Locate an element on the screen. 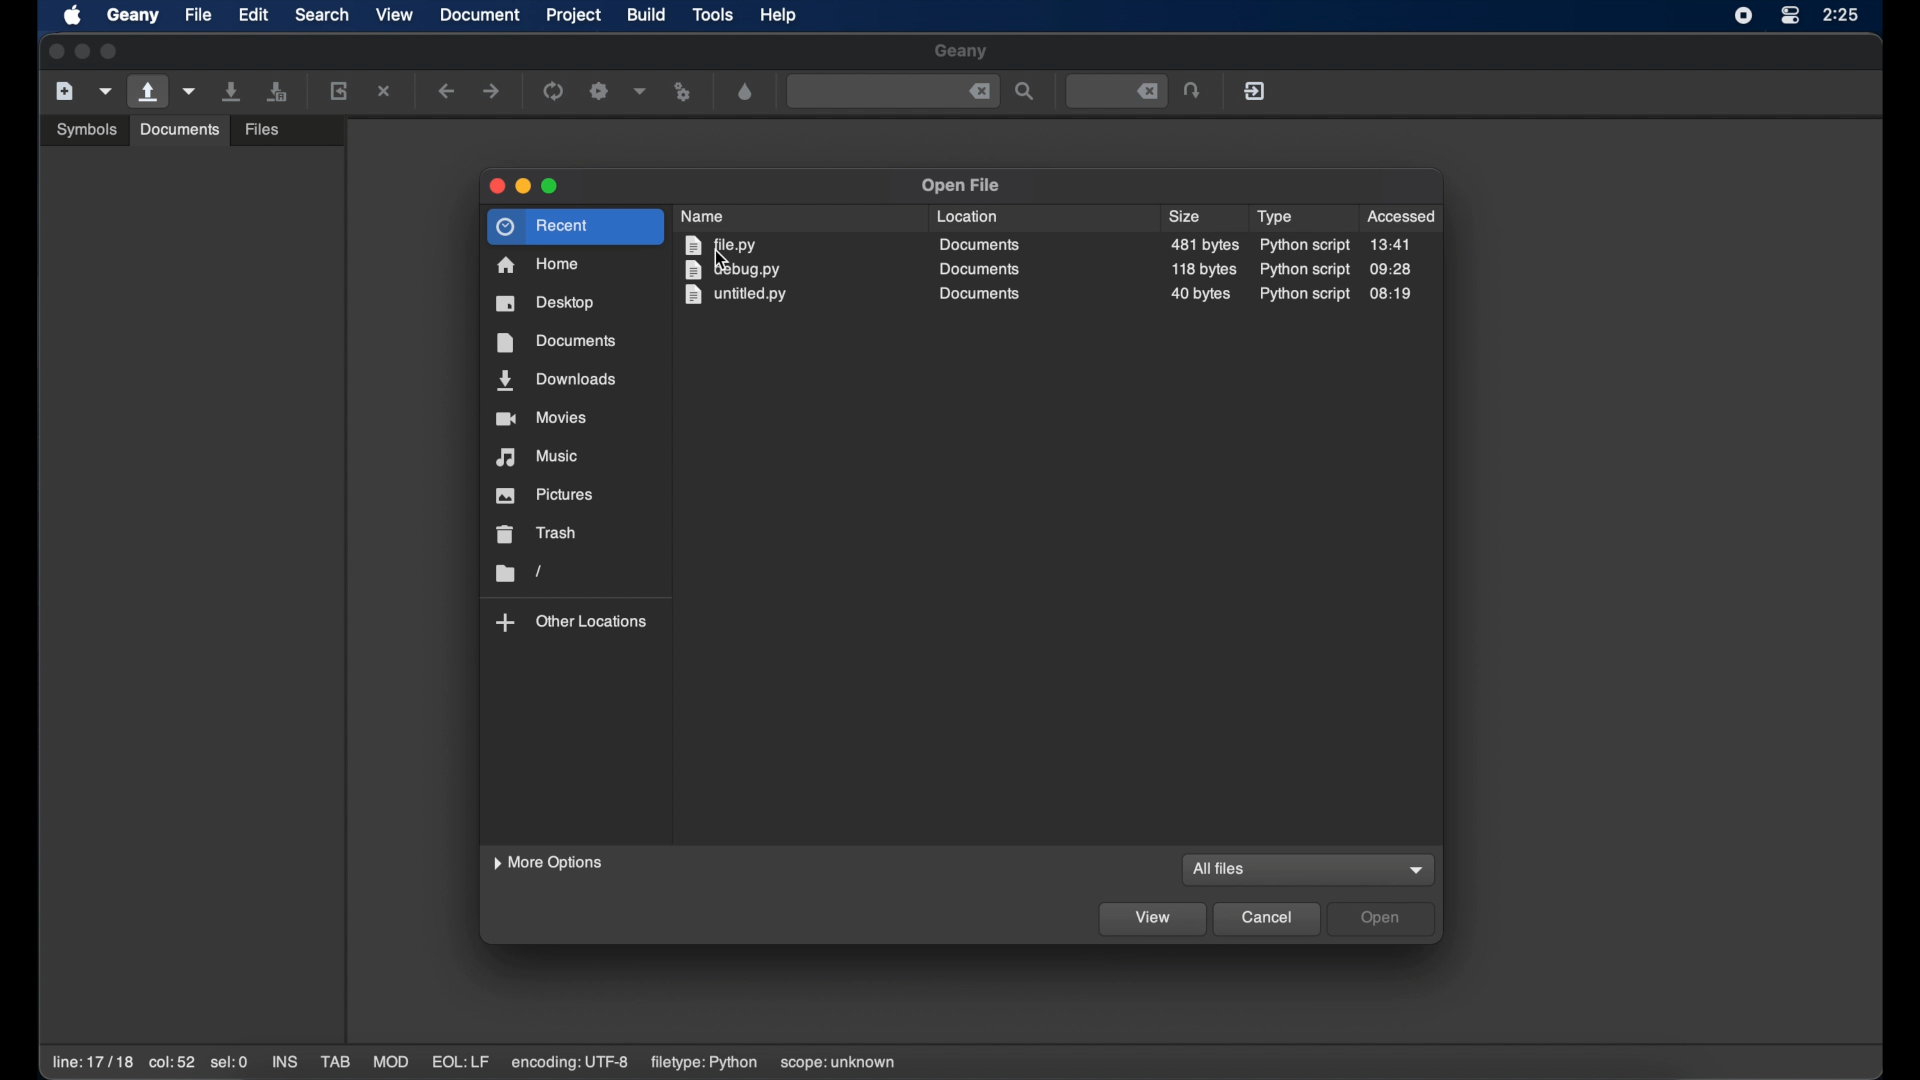 This screenshot has height=1080, width=1920. color looser dialog is located at coordinates (746, 90).